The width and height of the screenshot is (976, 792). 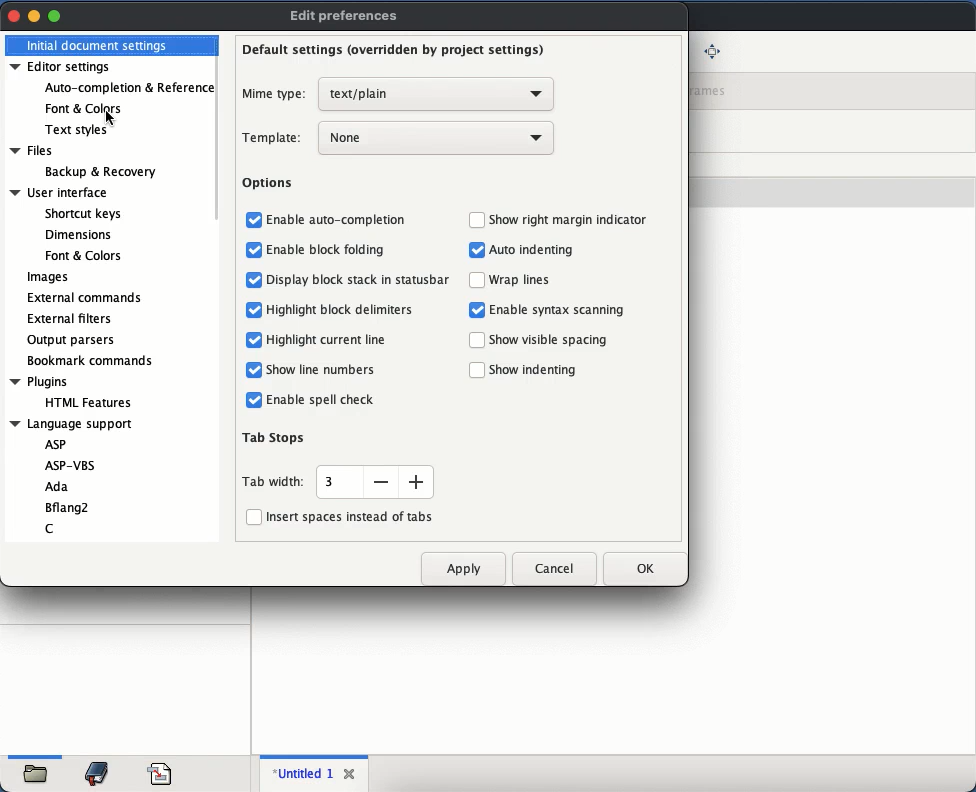 What do you see at coordinates (251, 250) in the screenshot?
I see `checkbox` at bounding box center [251, 250].